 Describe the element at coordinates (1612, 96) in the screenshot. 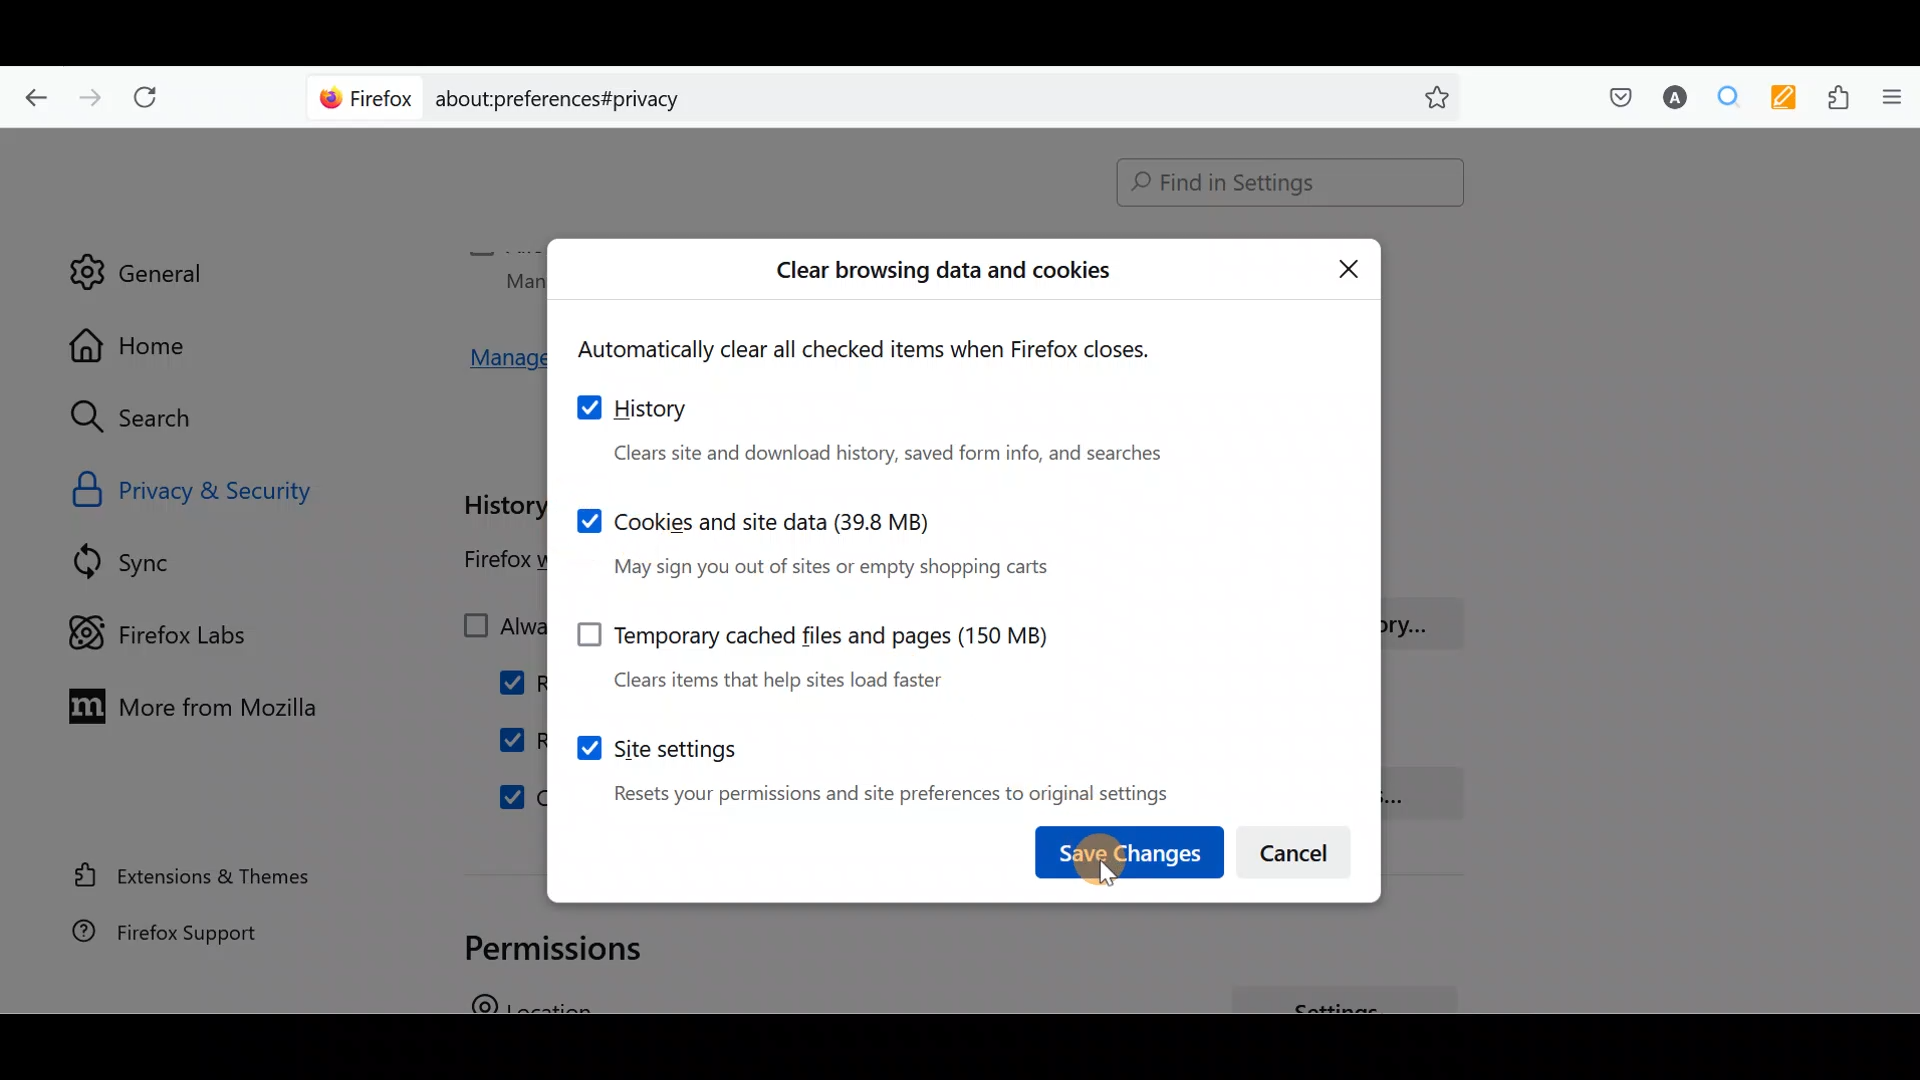

I see `Save to pocket` at that location.